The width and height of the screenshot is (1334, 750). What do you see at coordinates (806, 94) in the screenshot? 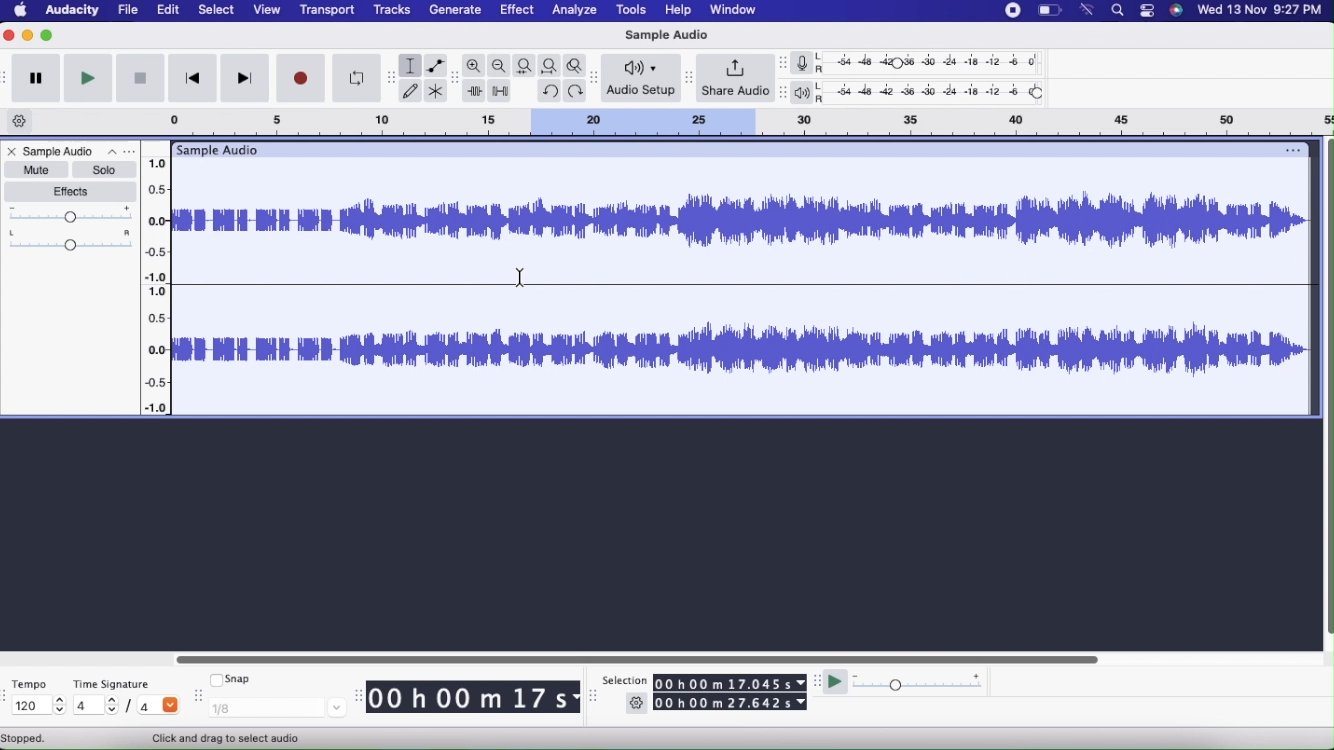
I see `Playback meter` at bounding box center [806, 94].